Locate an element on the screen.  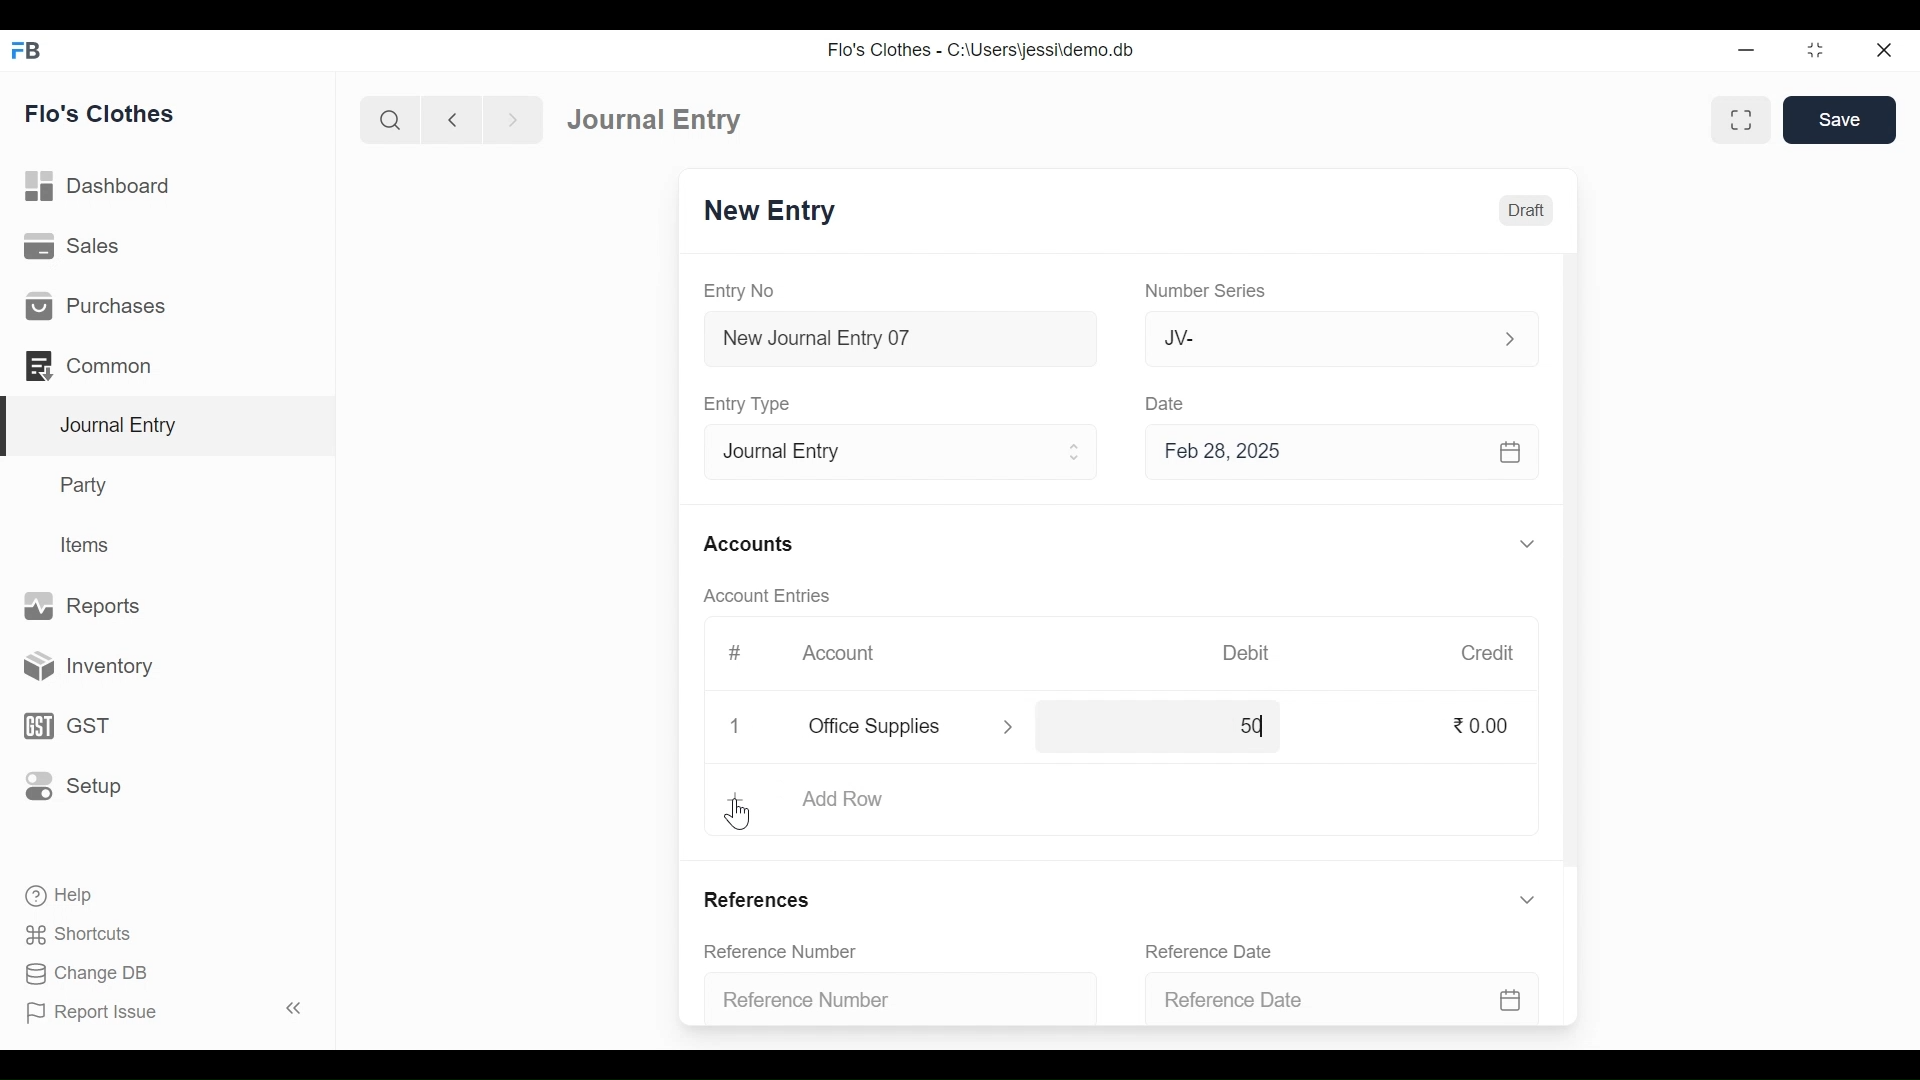
Inventory is located at coordinates (81, 668).